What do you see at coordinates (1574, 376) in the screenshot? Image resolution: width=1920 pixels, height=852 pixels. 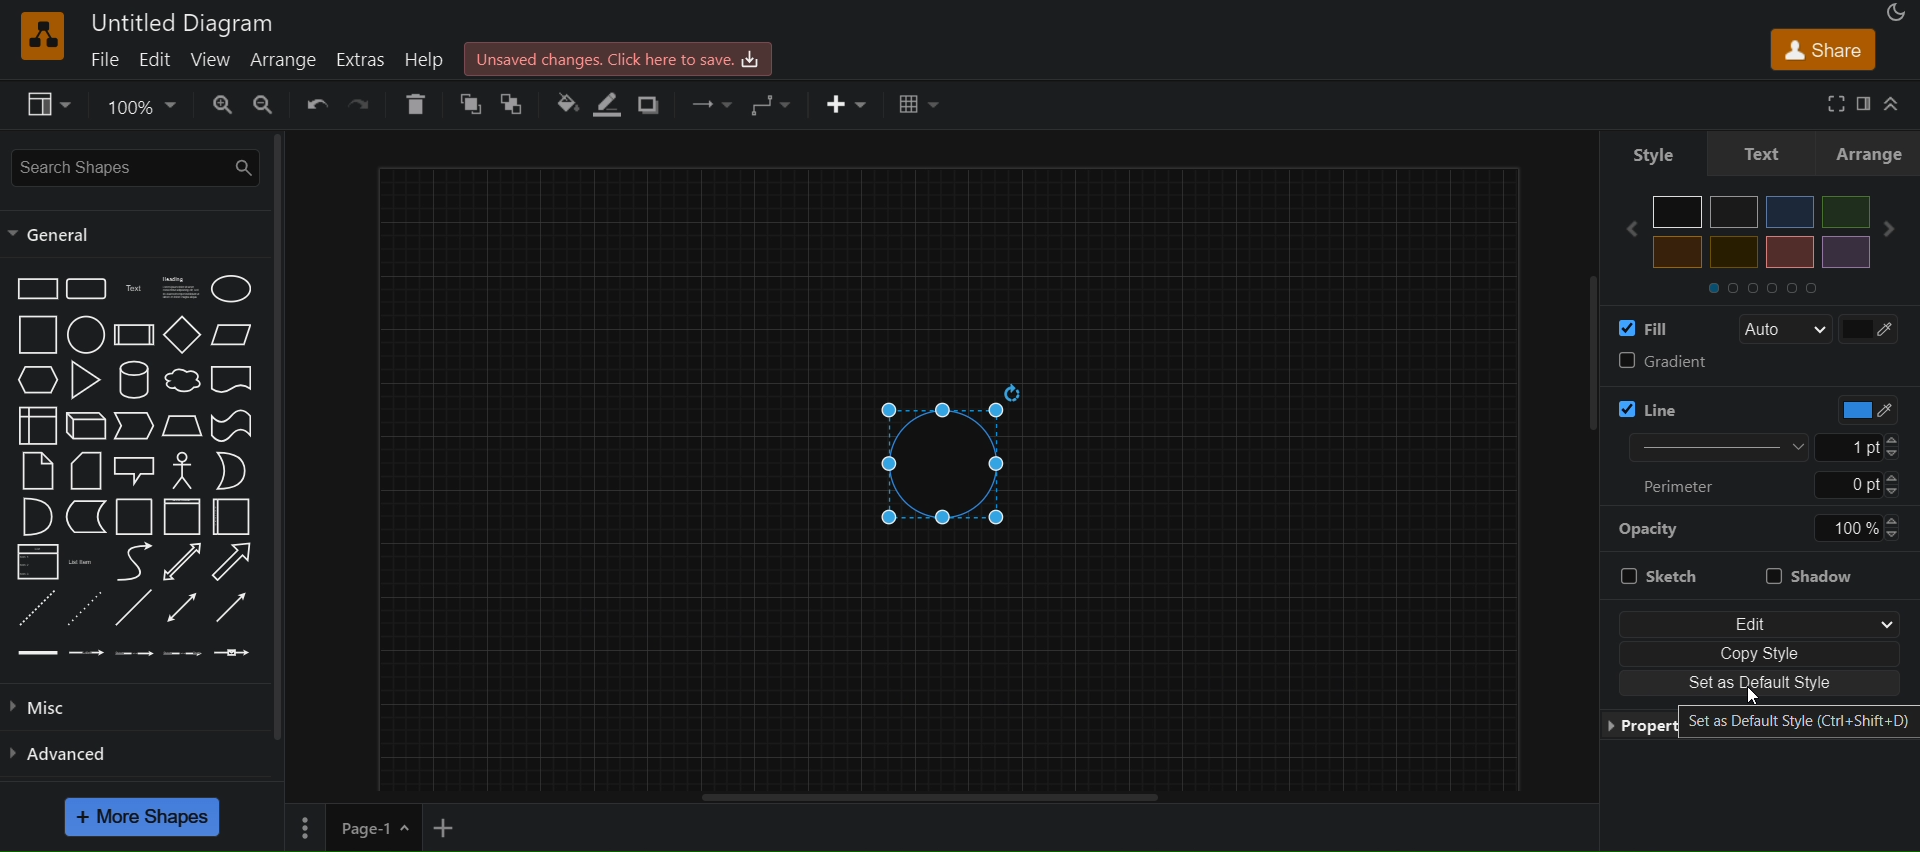 I see `scroll` at bounding box center [1574, 376].